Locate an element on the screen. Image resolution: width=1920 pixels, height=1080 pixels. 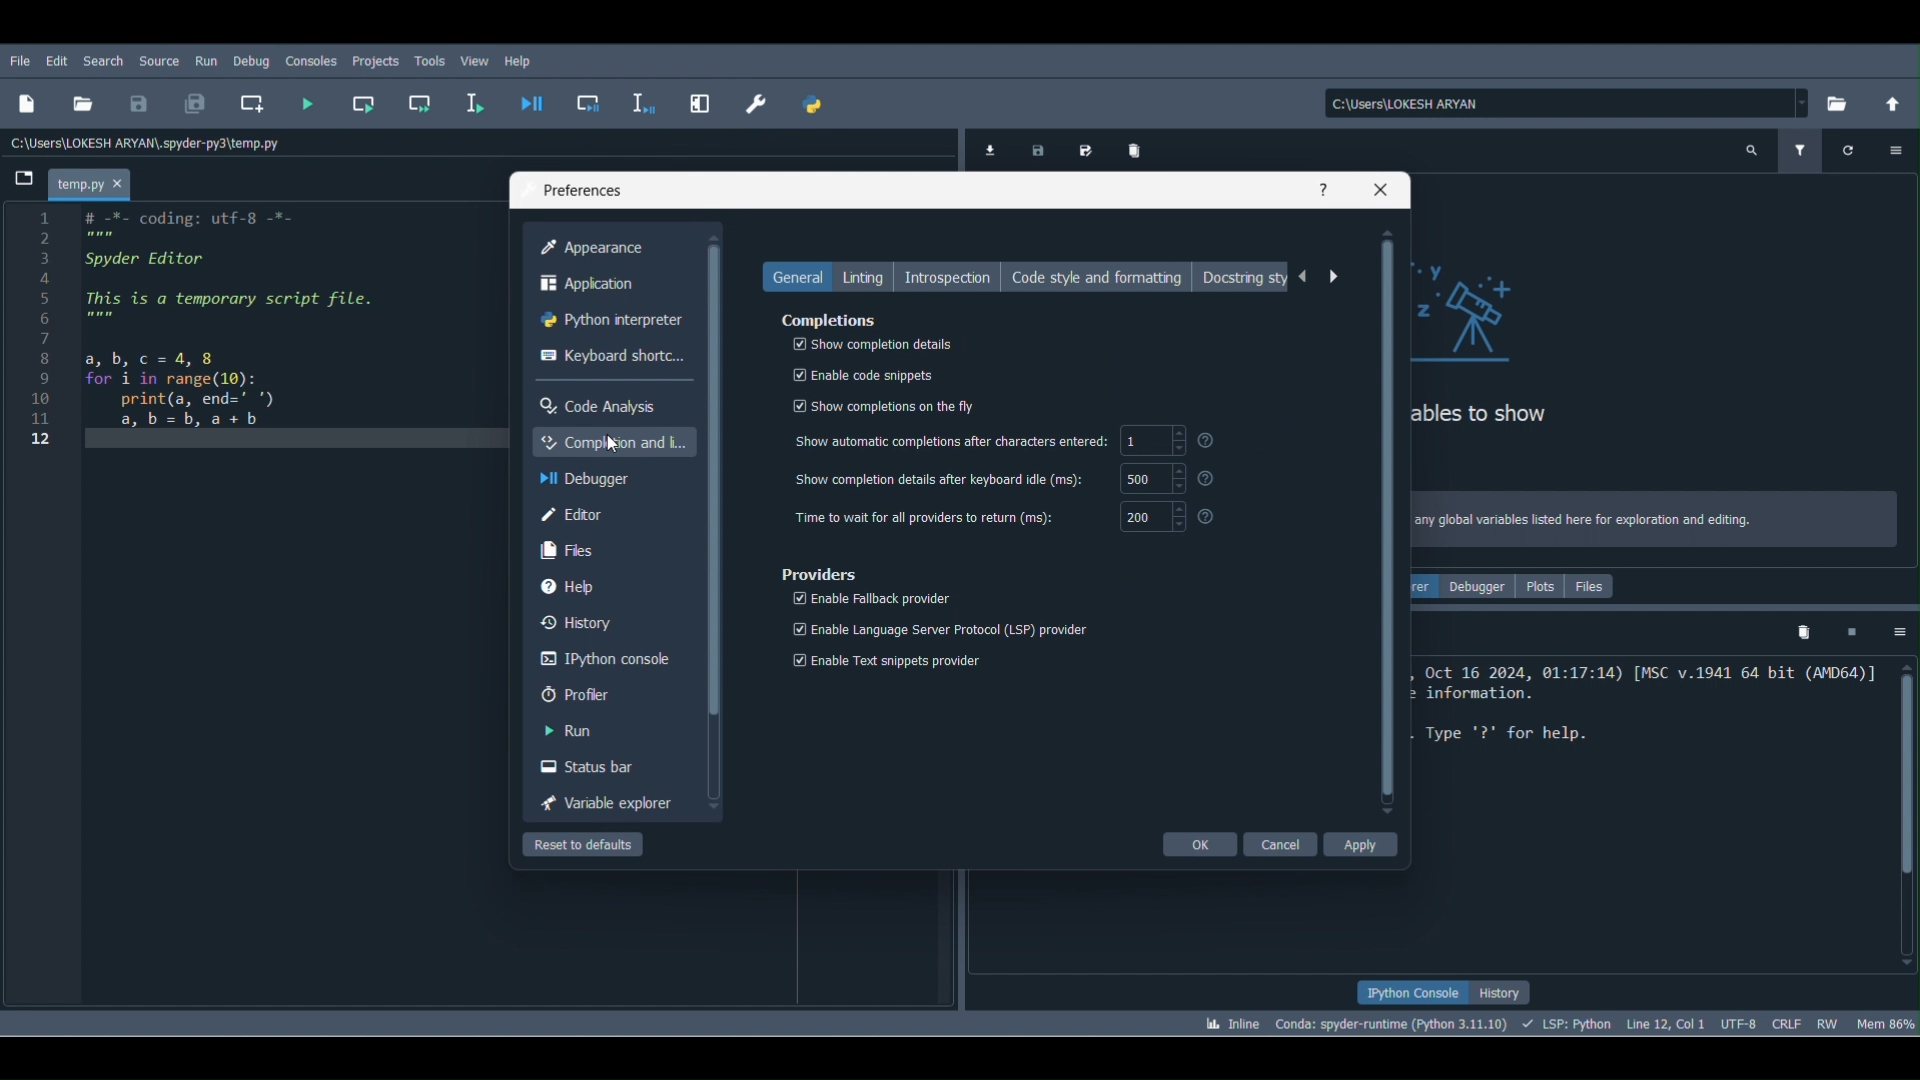
Remove all variables is located at coordinates (1139, 150).